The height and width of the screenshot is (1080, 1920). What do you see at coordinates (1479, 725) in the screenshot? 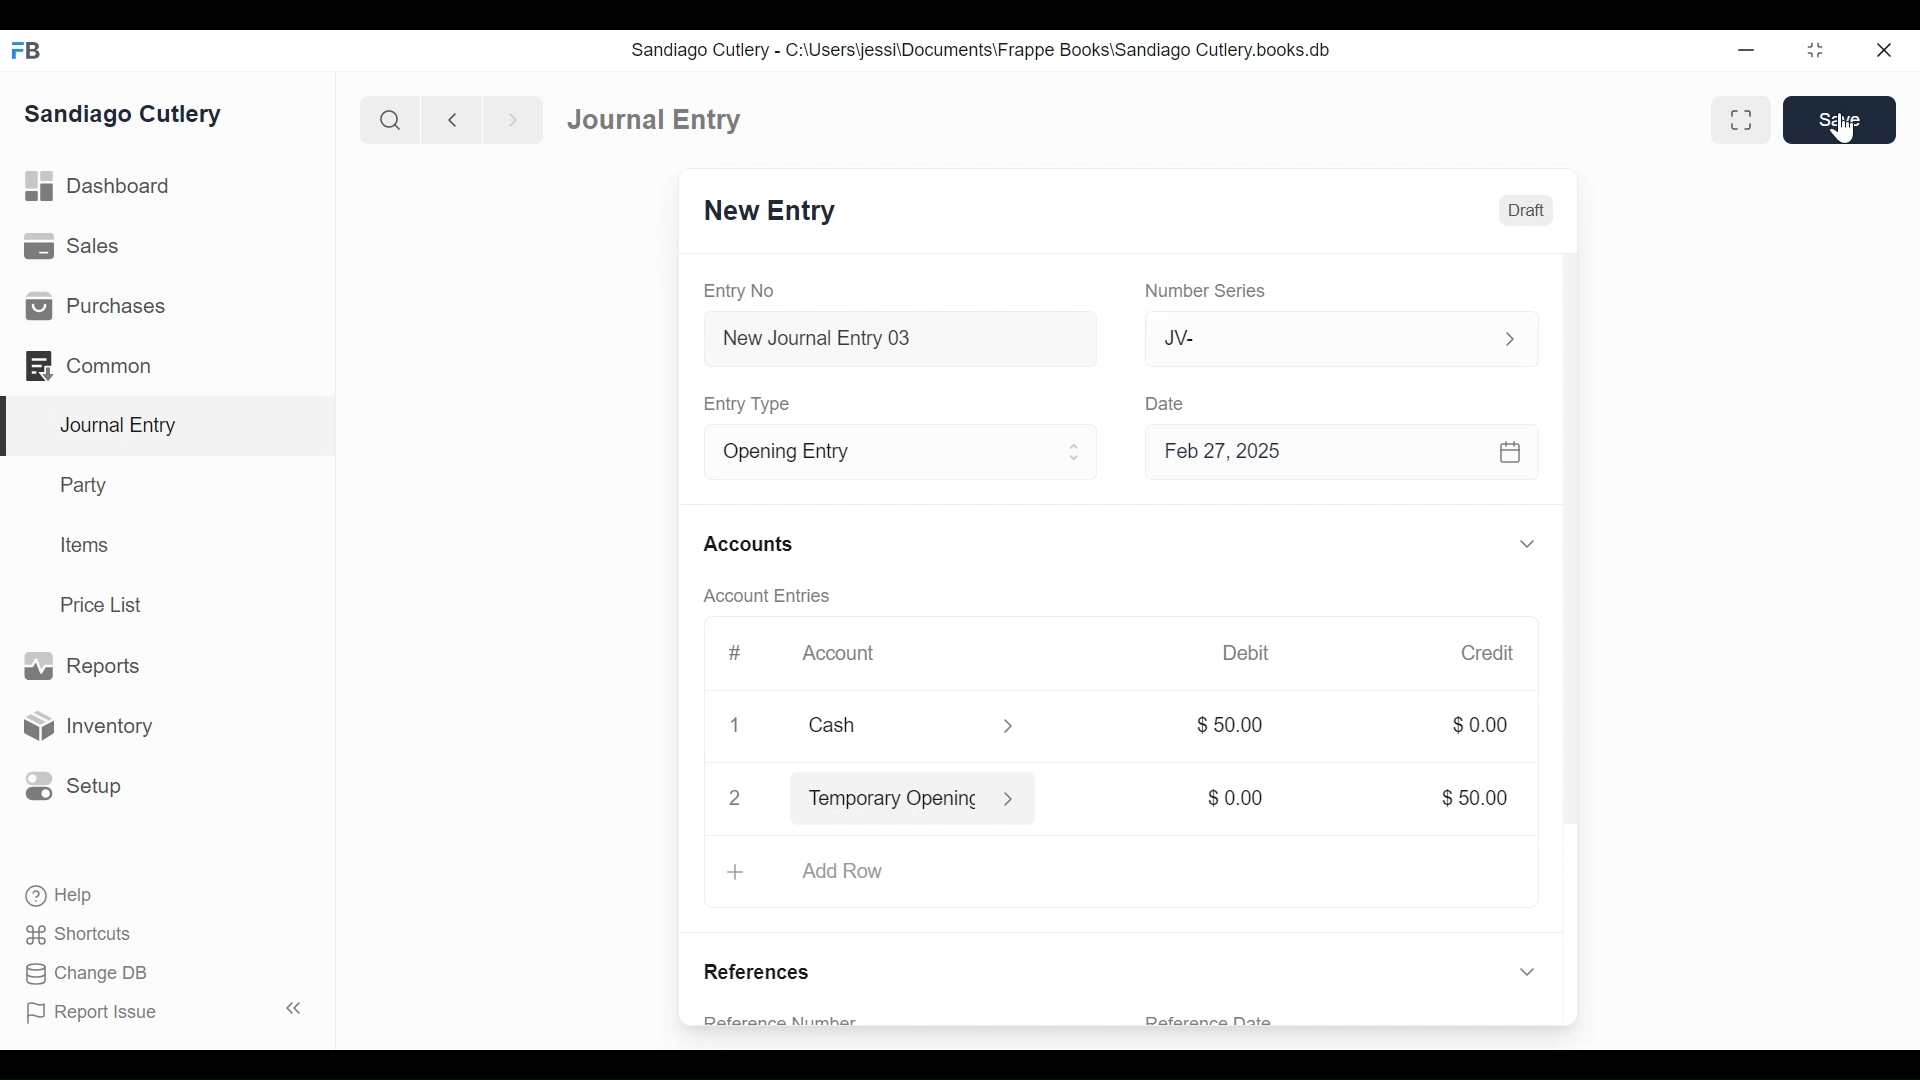
I see `$0.00` at bounding box center [1479, 725].